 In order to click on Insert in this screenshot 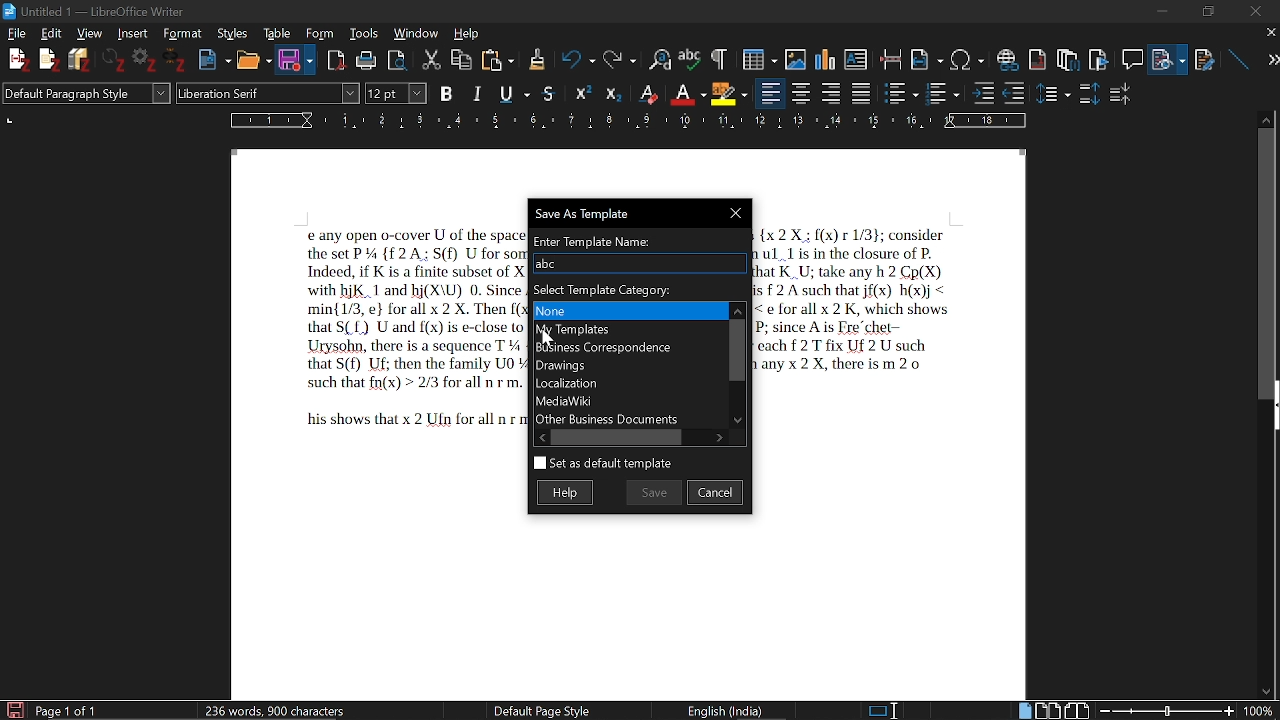, I will do `click(131, 34)`.